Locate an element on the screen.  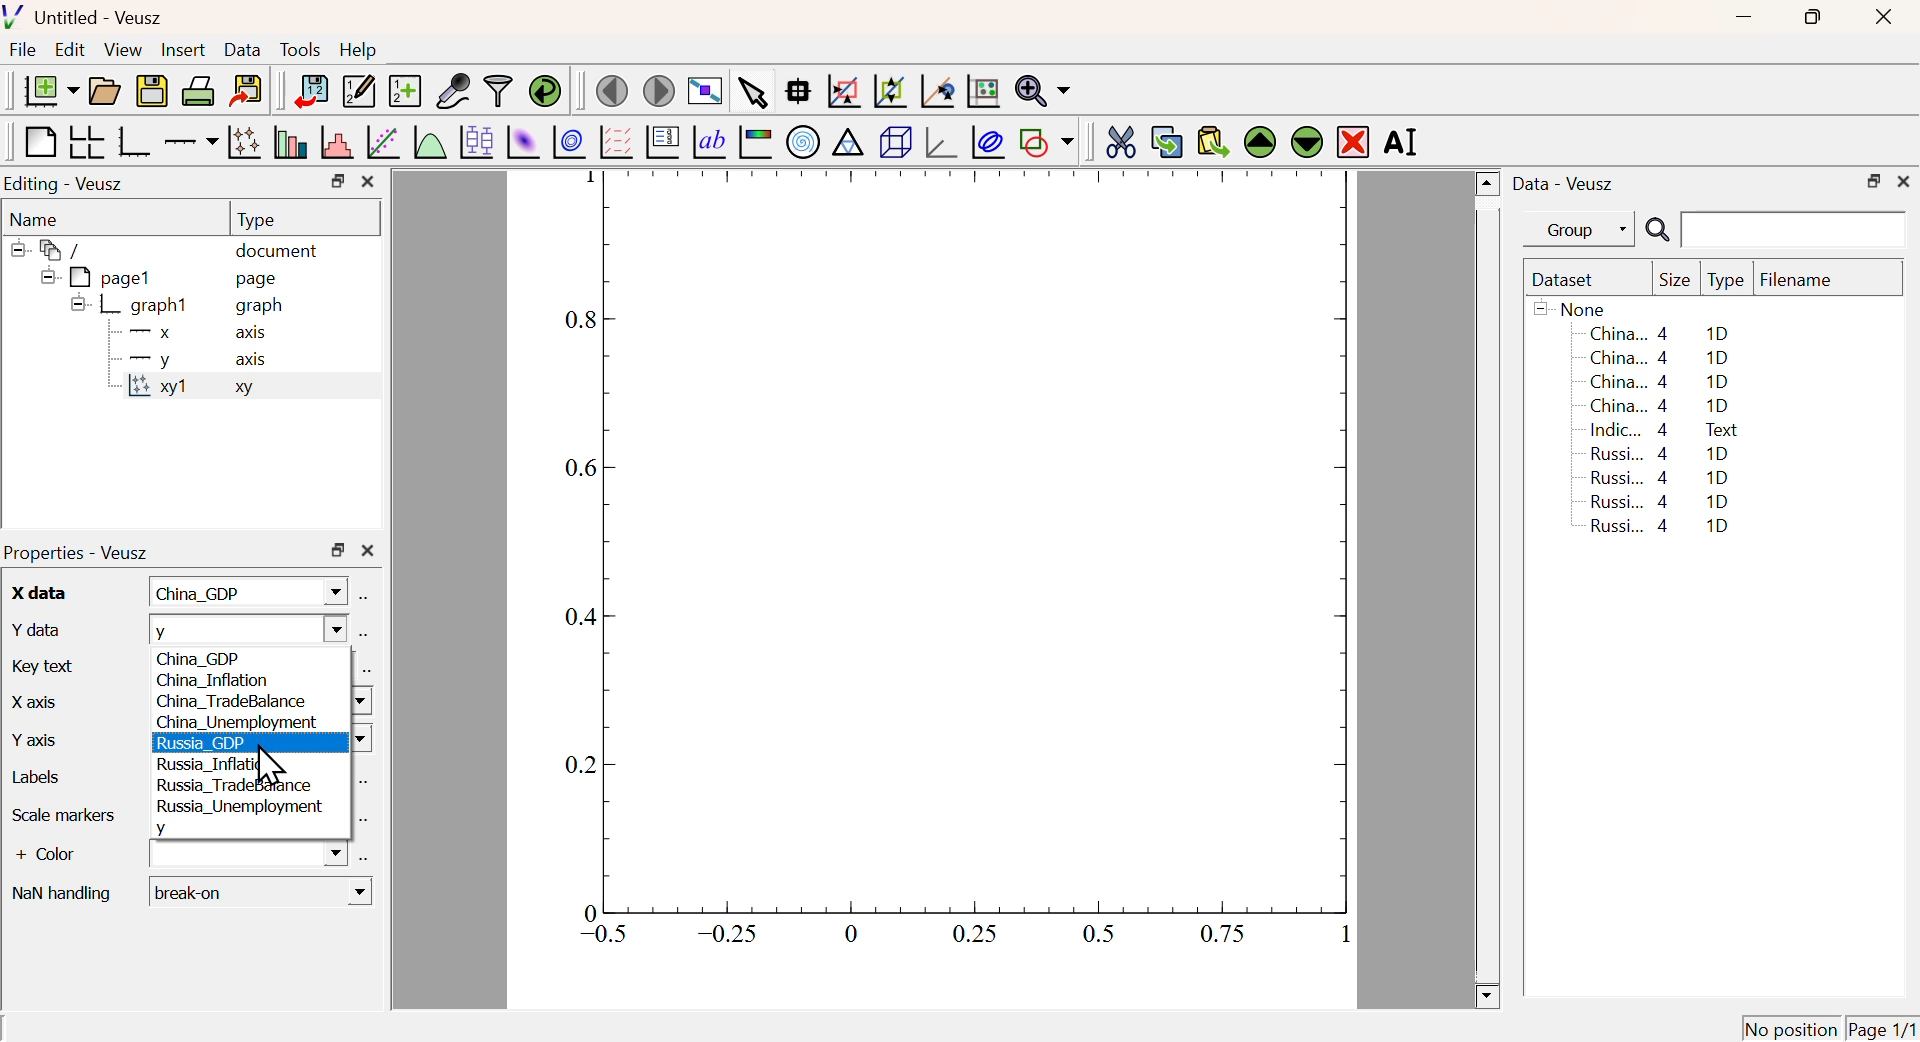
graph is located at coordinates (262, 307).